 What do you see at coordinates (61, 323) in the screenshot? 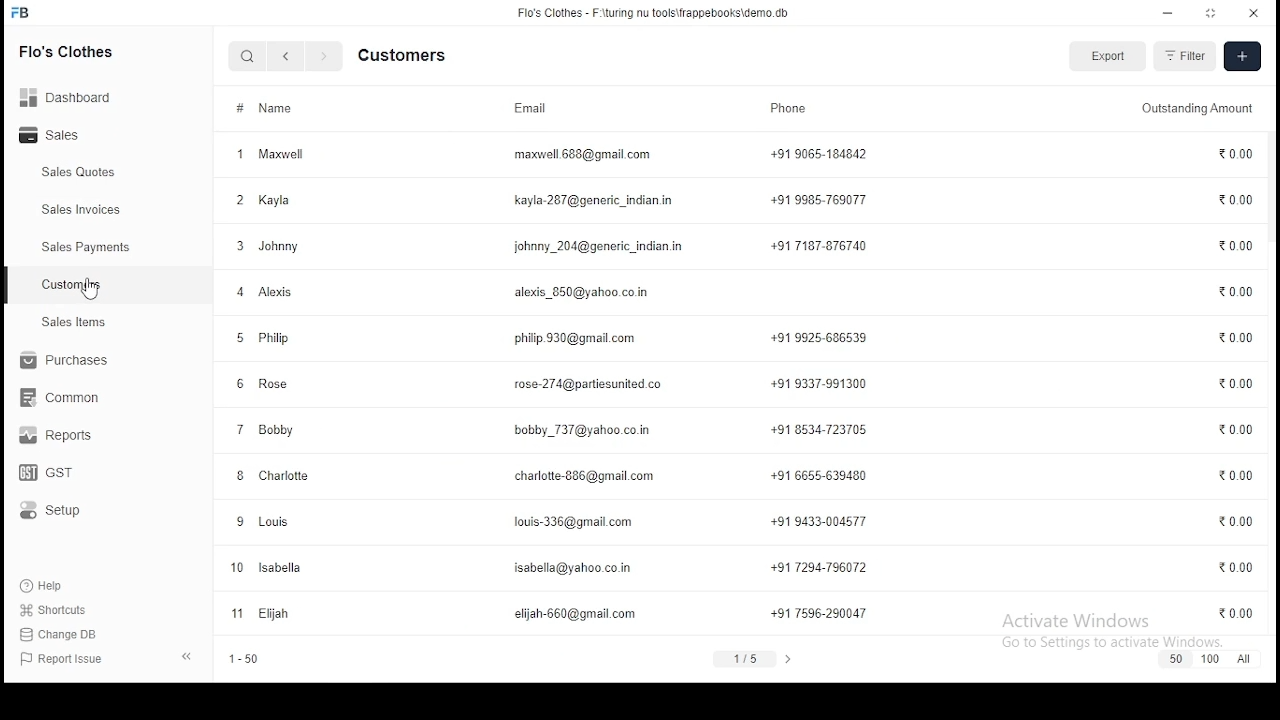
I see `setup` at bounding box center [61, 323].